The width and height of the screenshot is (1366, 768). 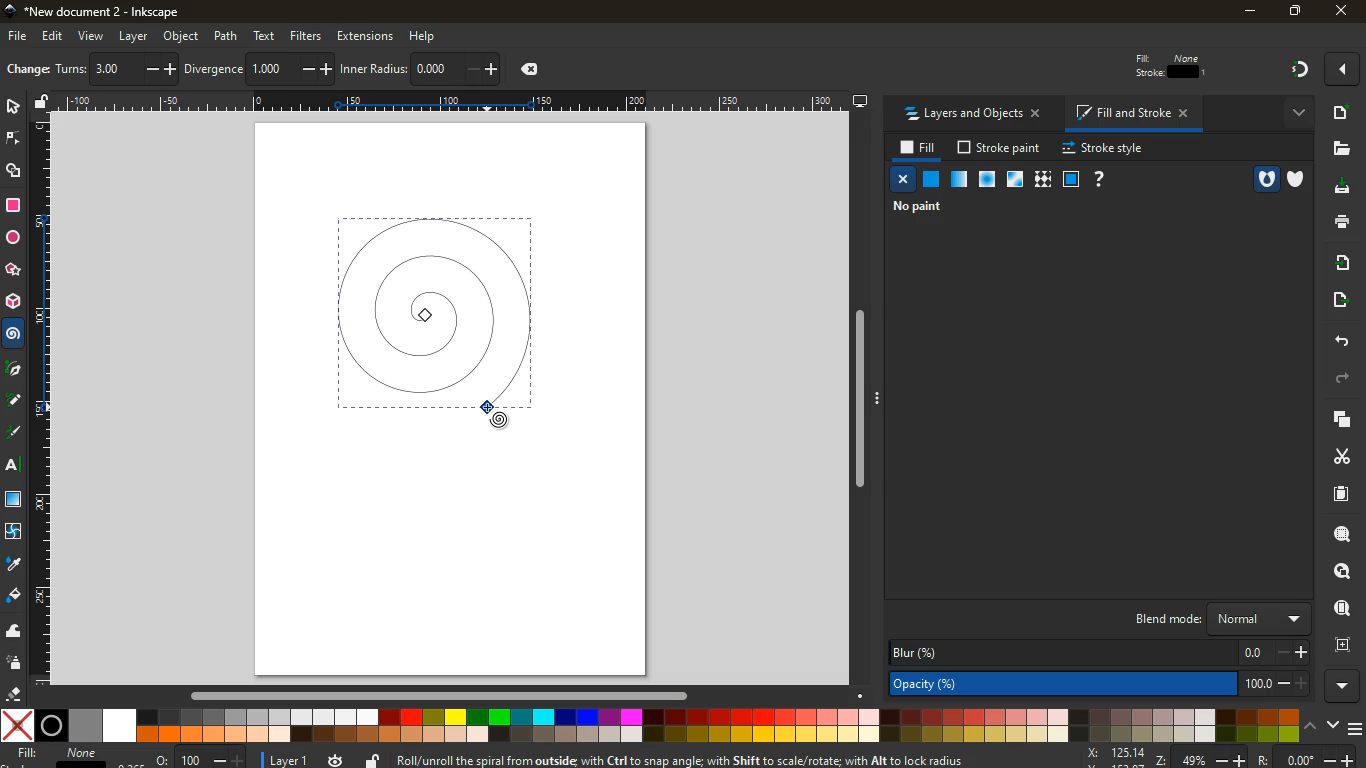 What do you see at coordinates (60, 755) in the screenshot?
I see `fill` at bounding box center [60, 755].